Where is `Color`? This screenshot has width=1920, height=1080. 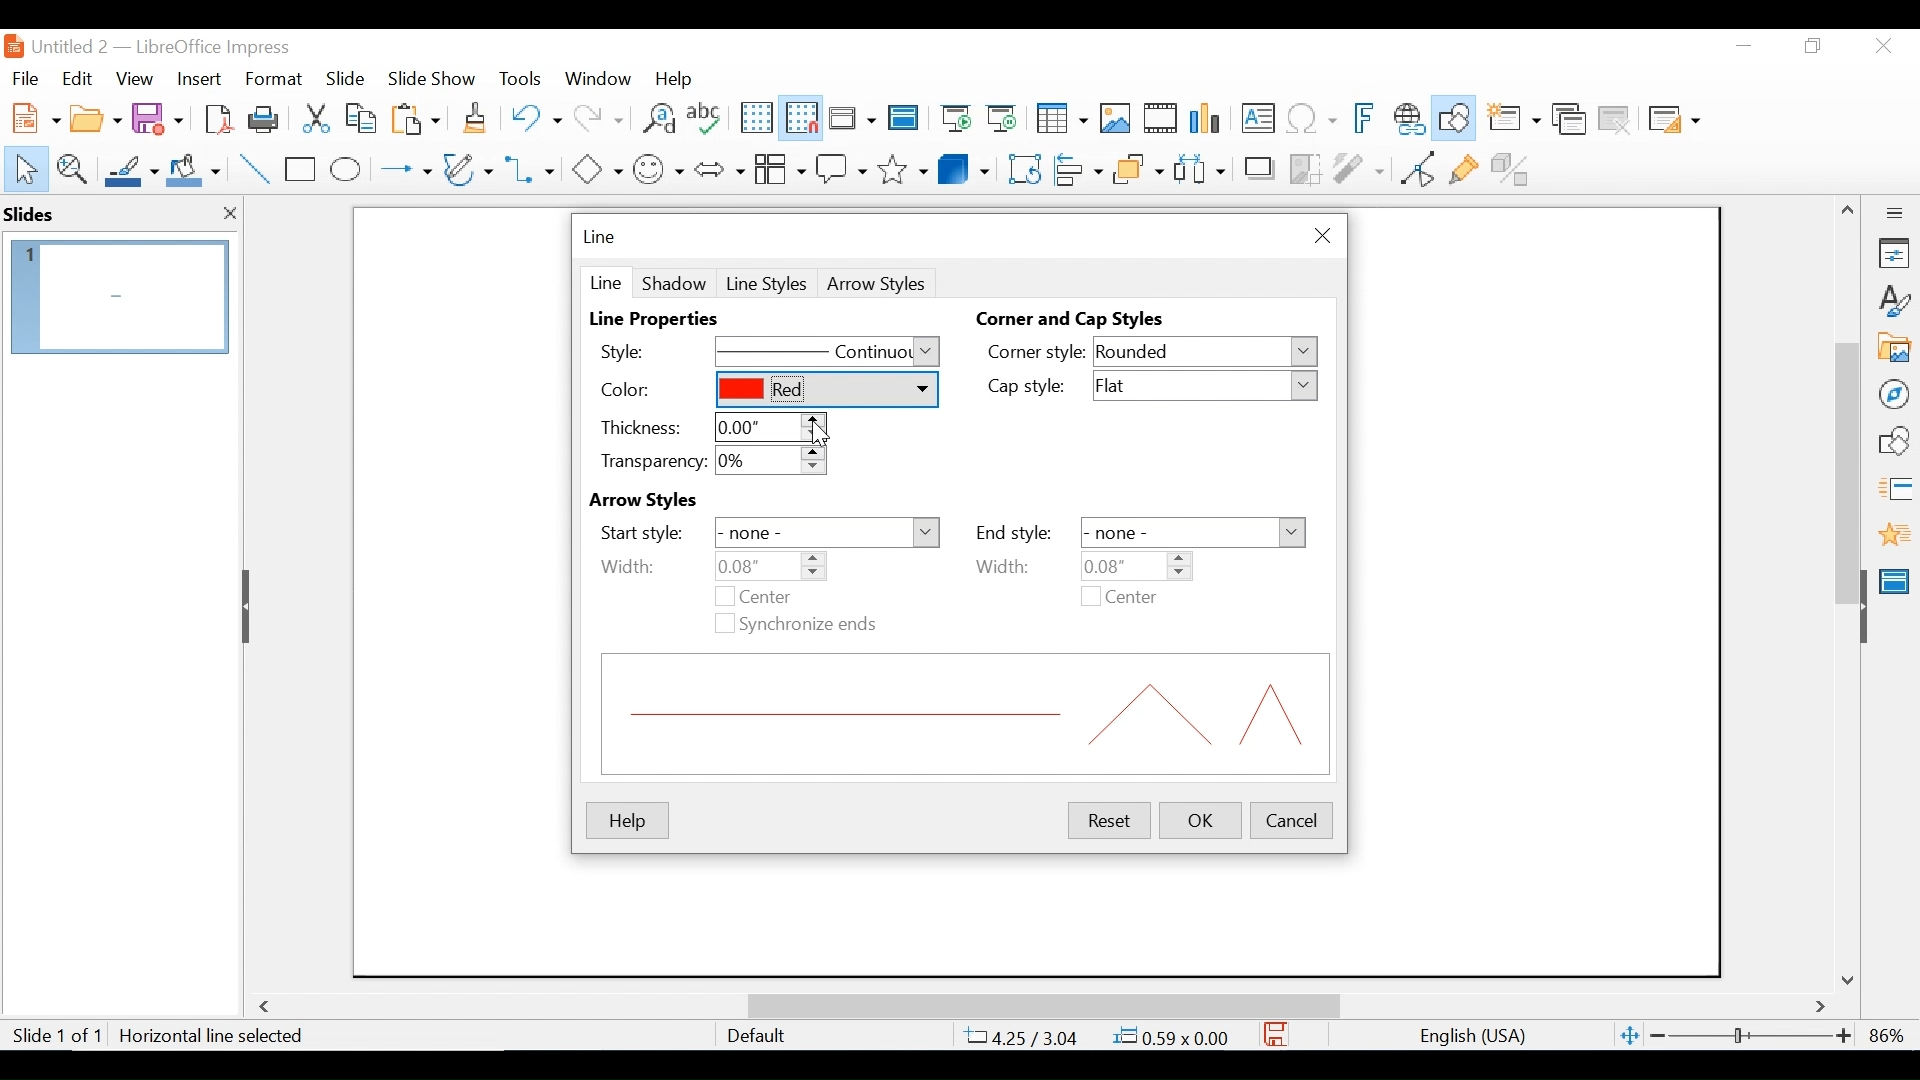 Color is located at coordinates (650, 390).